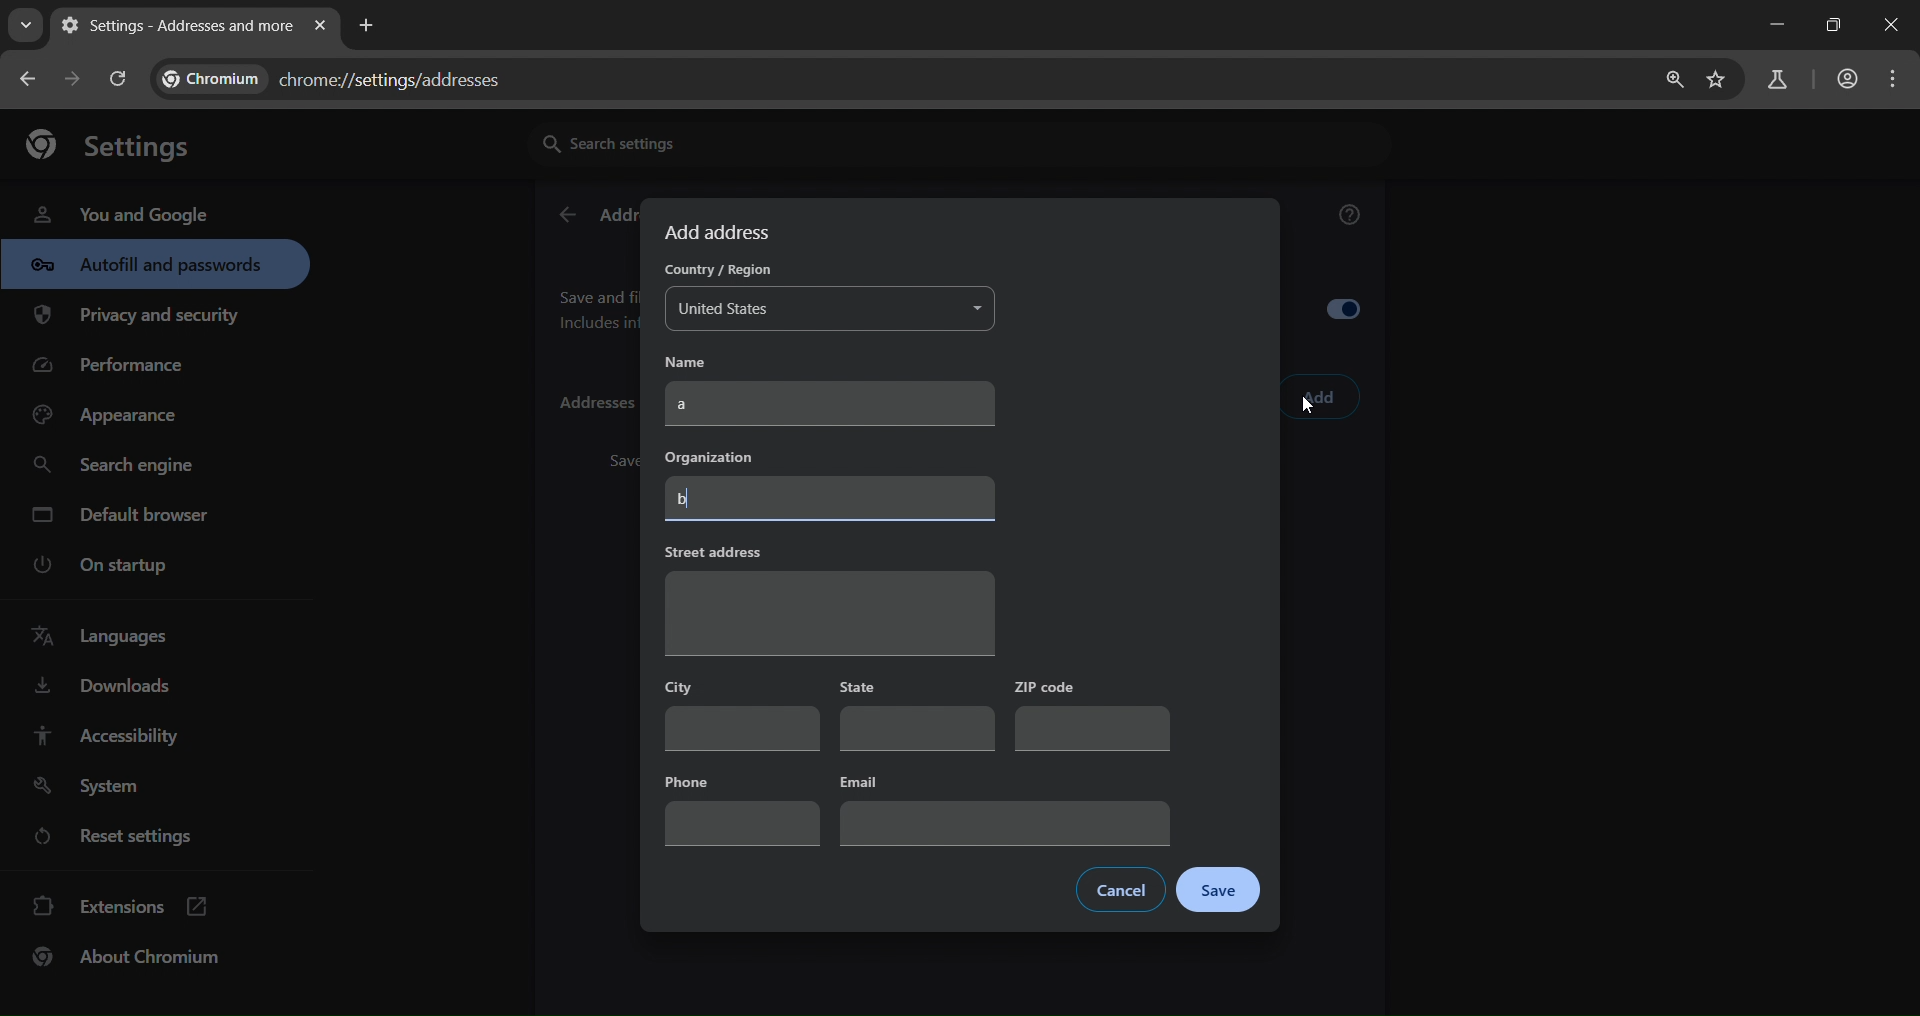 Image resolution: width=1920 pixels, height=1016 pixels. What do you see at coordinates (114, 566) in the screenshot?
I see `on startup` at bounding box center [114, 566].